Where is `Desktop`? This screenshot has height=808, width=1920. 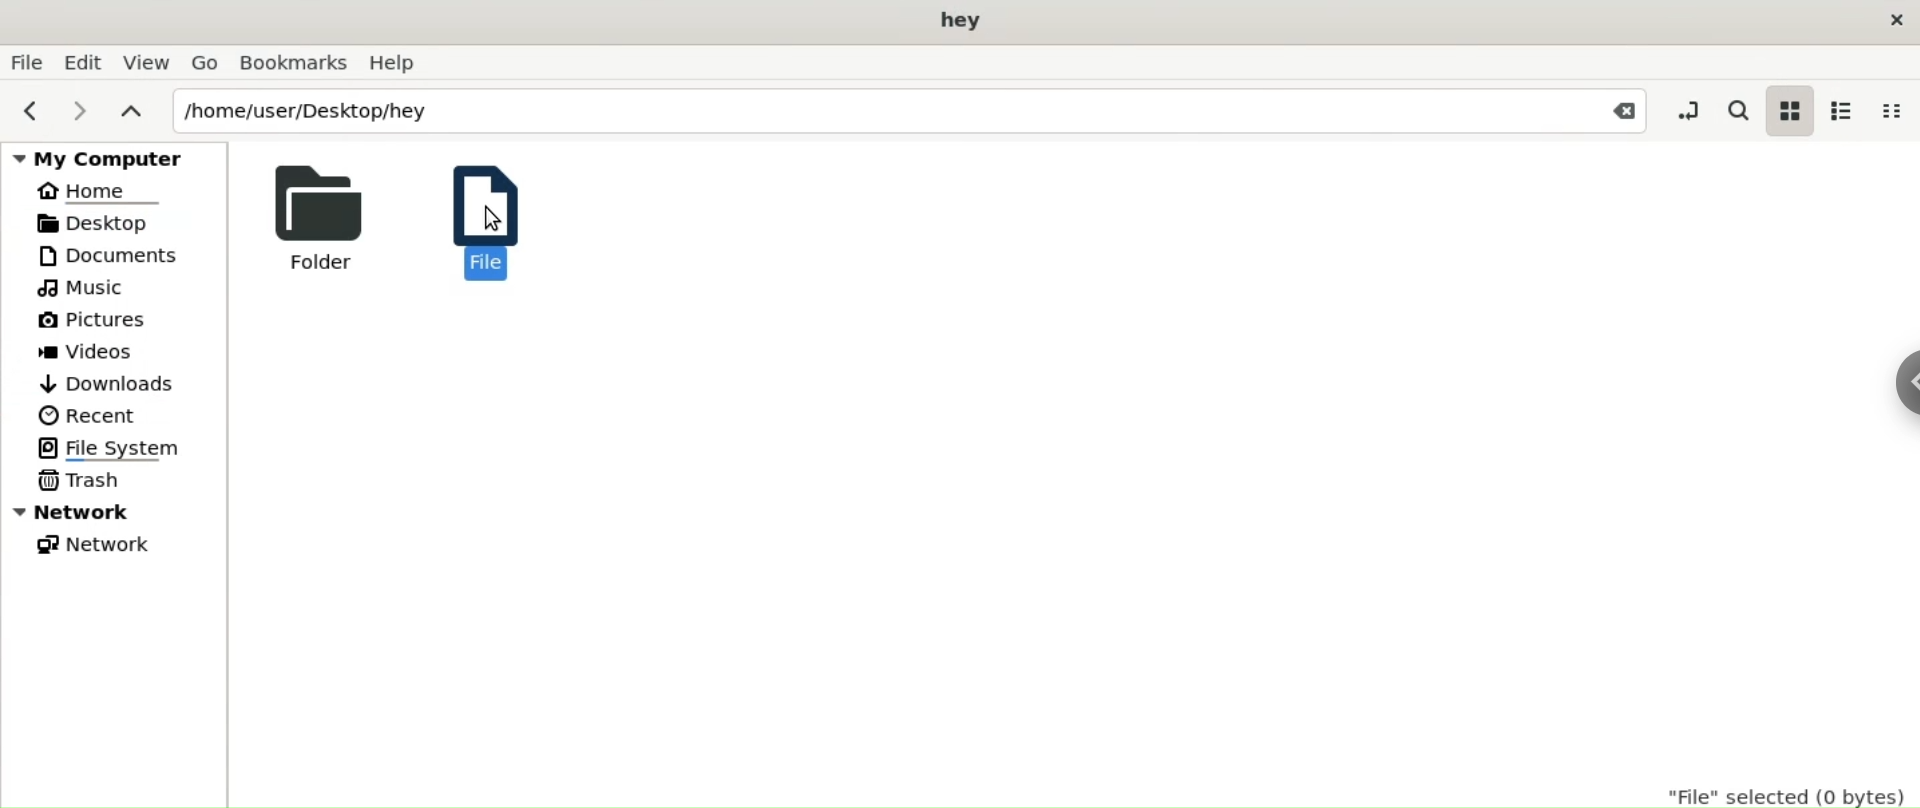 Desktop is located at coordinates (105, 223).